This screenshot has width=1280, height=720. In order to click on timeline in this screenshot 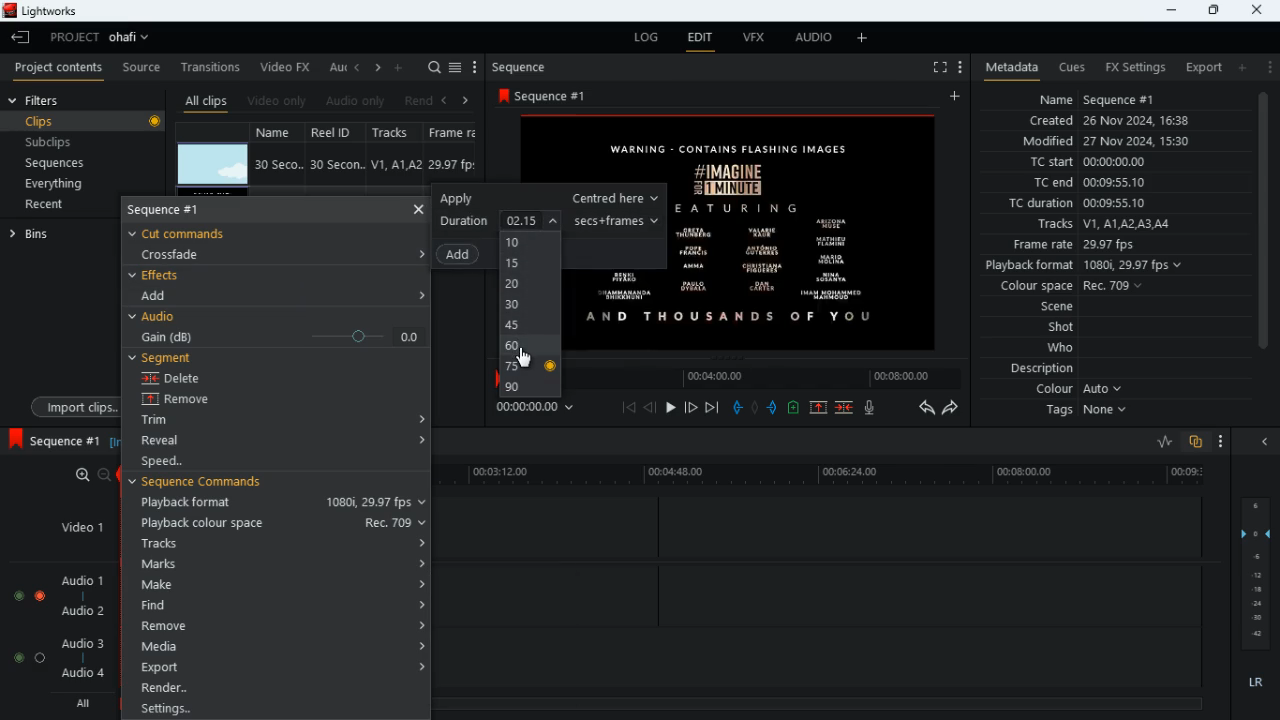, I will do `click(828, 476)`.